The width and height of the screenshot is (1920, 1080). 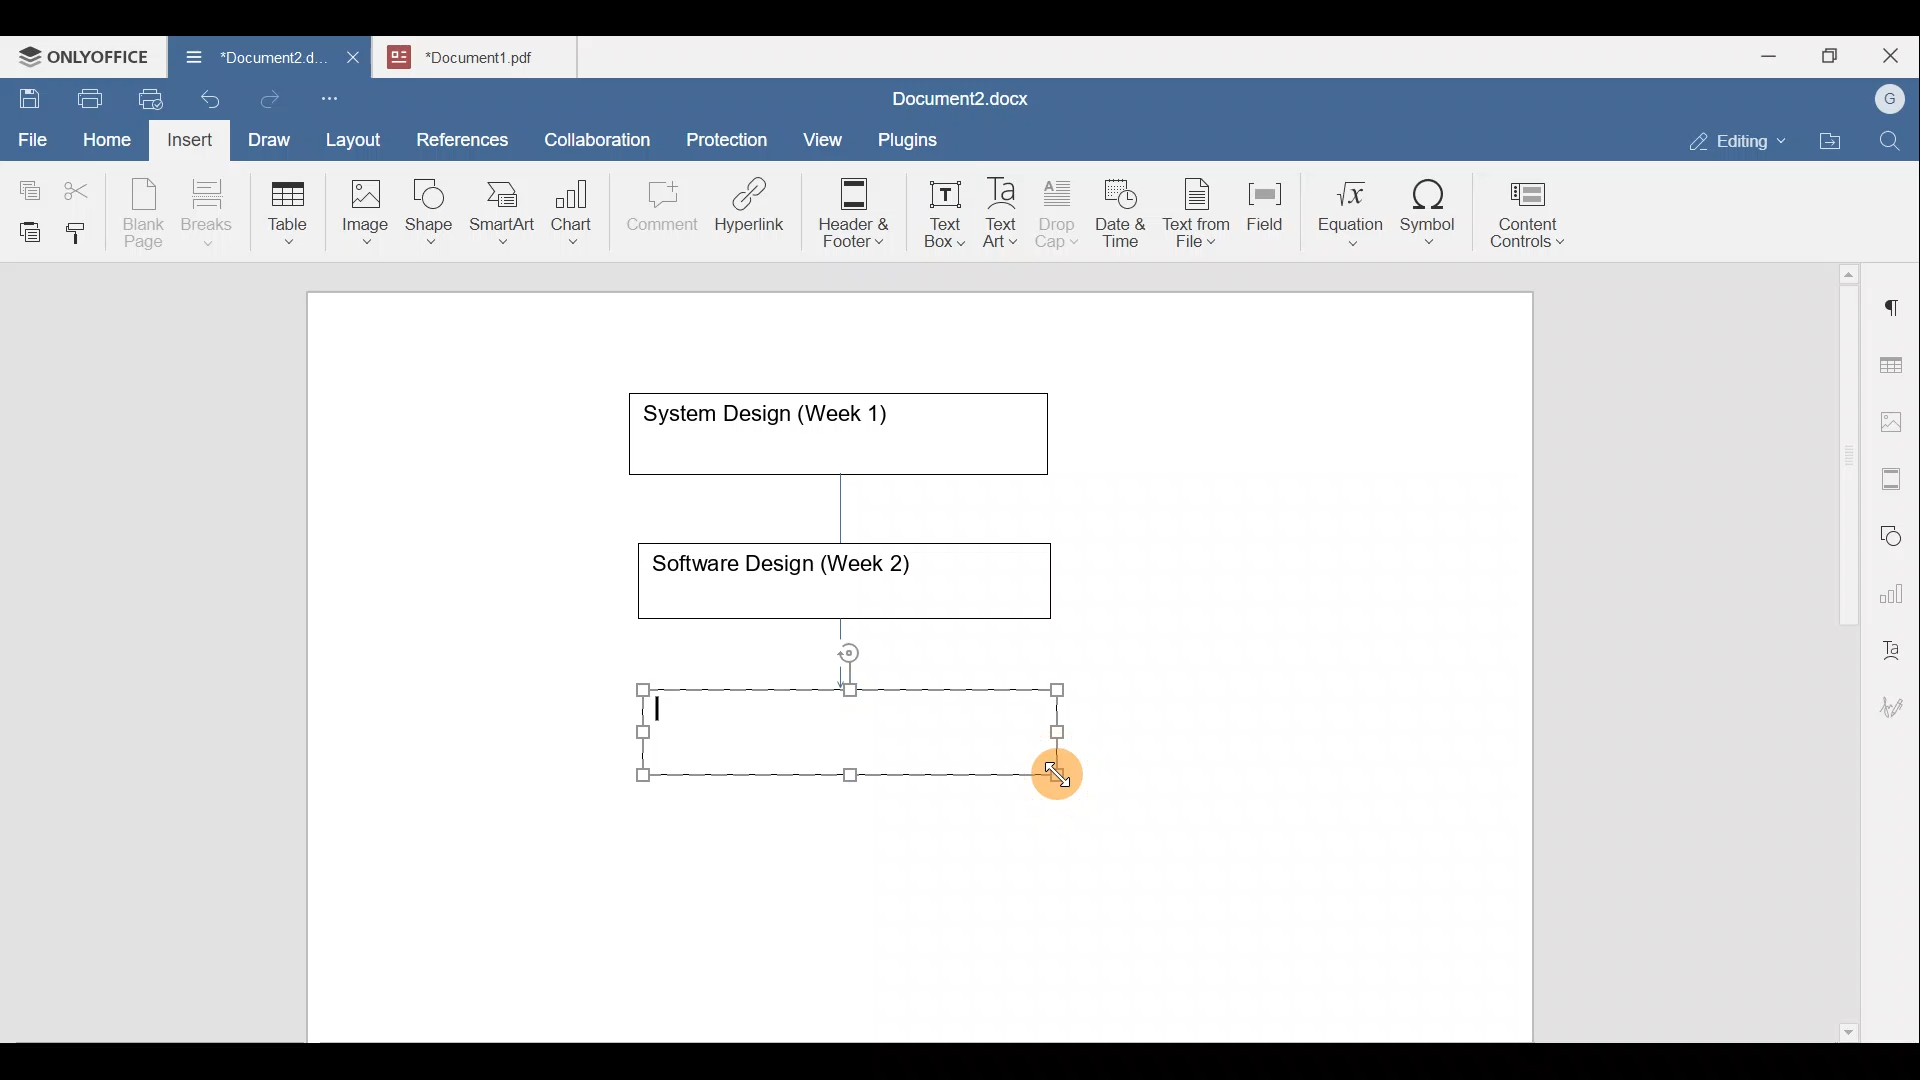 What do you see at coordinates (145, 96) in the screenshot?
I see `Quick print` at bounding box center [145, 96].